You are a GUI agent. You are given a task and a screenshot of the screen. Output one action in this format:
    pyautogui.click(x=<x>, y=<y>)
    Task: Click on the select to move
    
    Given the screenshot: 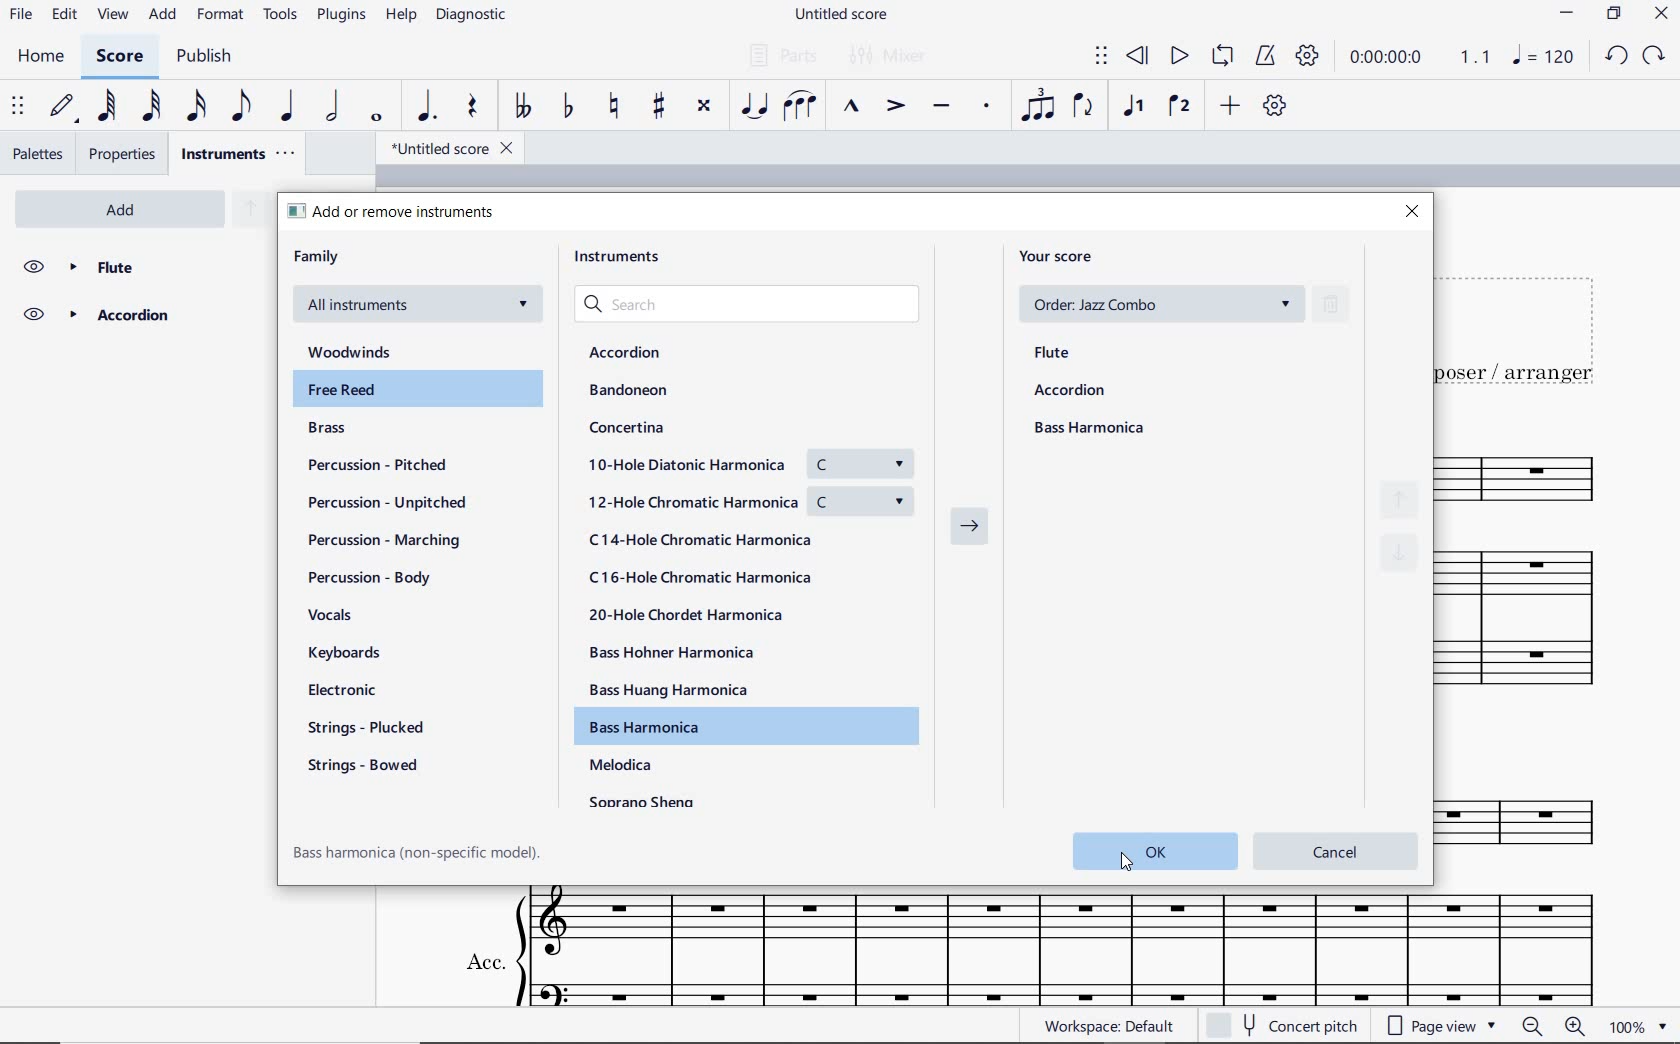 What is the action you would take?
    pyautogui.click(x=18, y=107)
    